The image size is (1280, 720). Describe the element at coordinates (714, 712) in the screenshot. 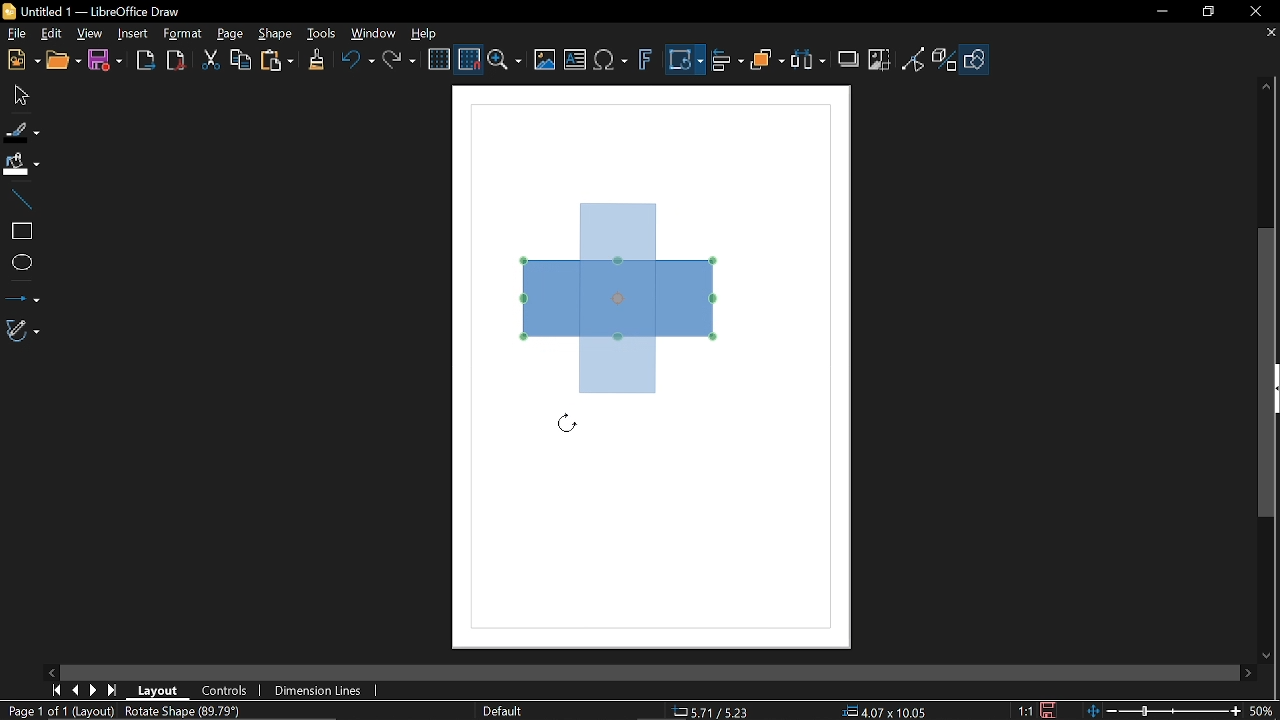

I see `5.71/5.23 (Cursor Position)` at that location.